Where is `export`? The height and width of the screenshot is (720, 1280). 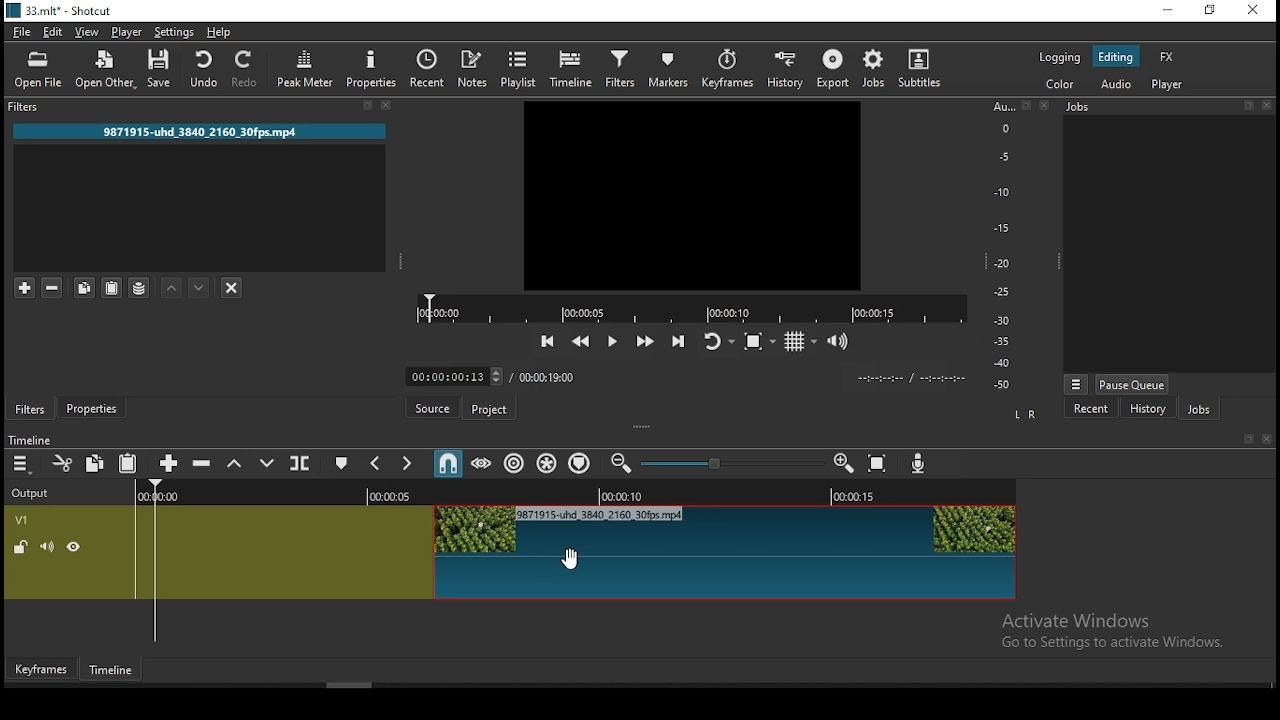
export is located at coordinates (835, 70).